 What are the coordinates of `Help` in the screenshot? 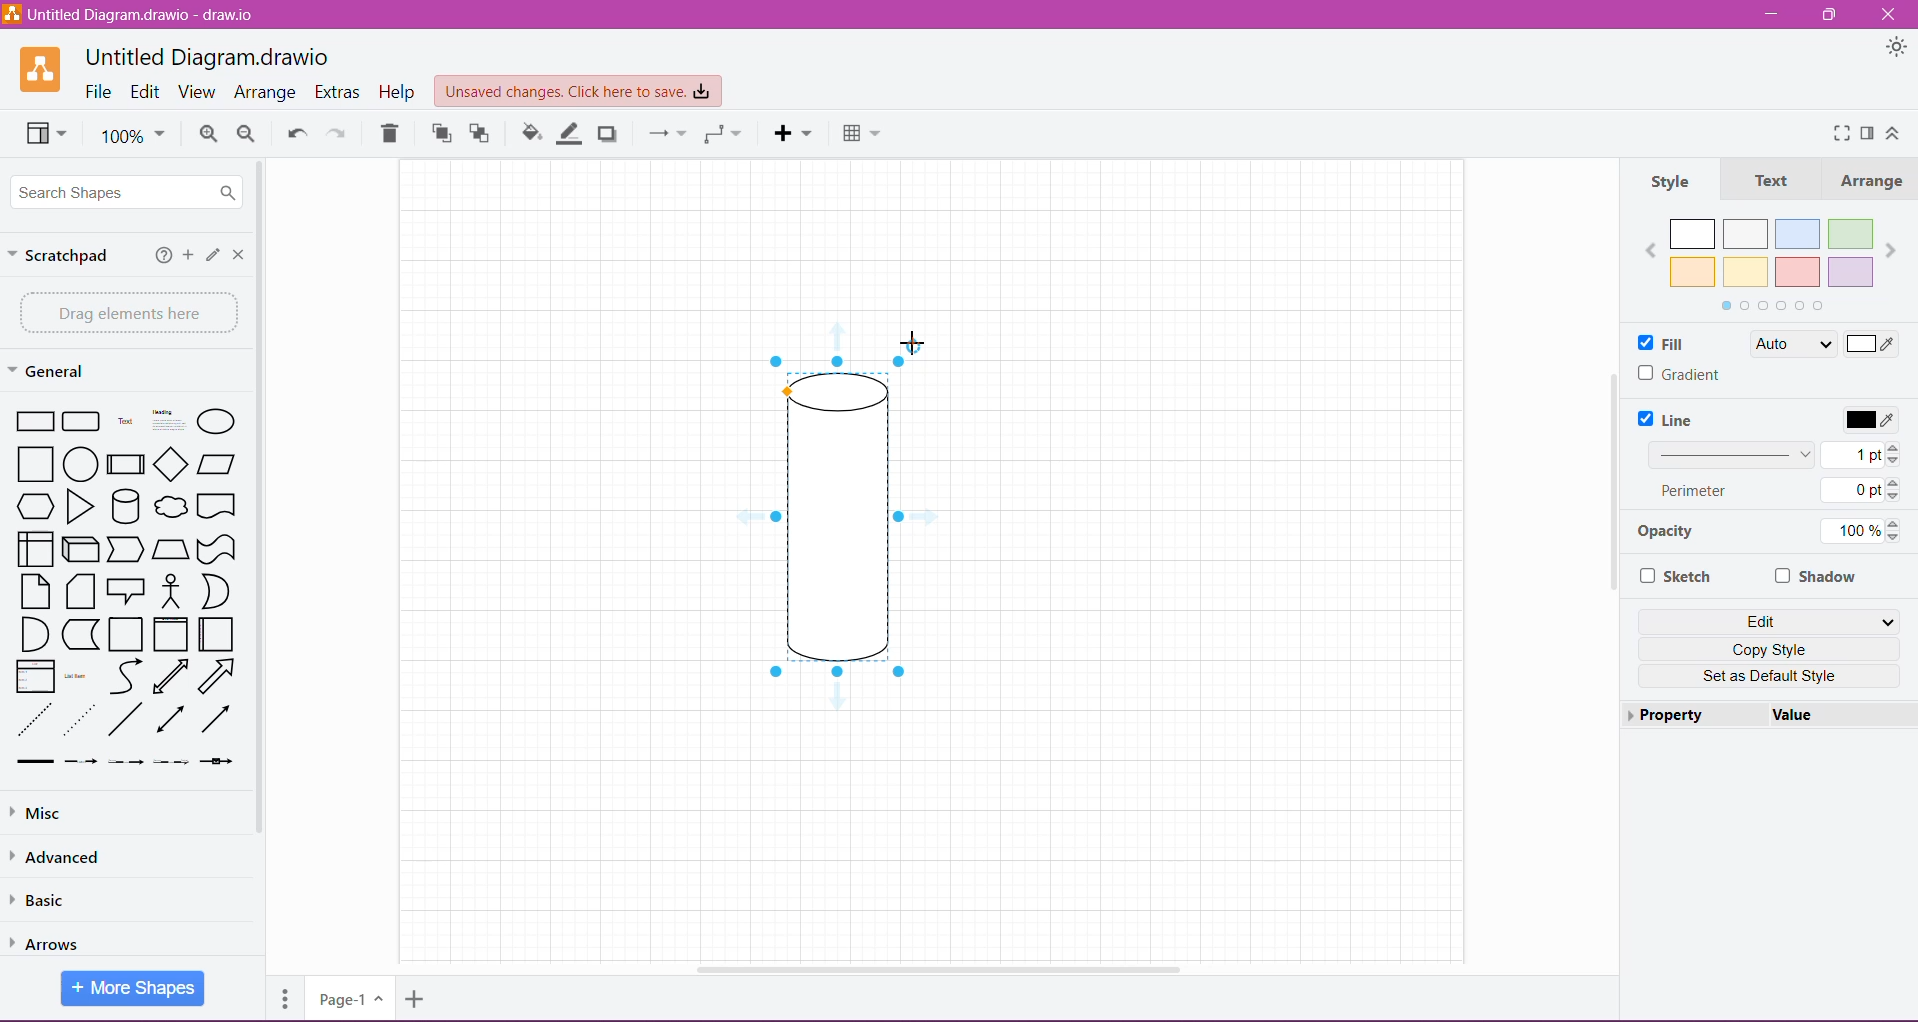 It's located at (398, 93).